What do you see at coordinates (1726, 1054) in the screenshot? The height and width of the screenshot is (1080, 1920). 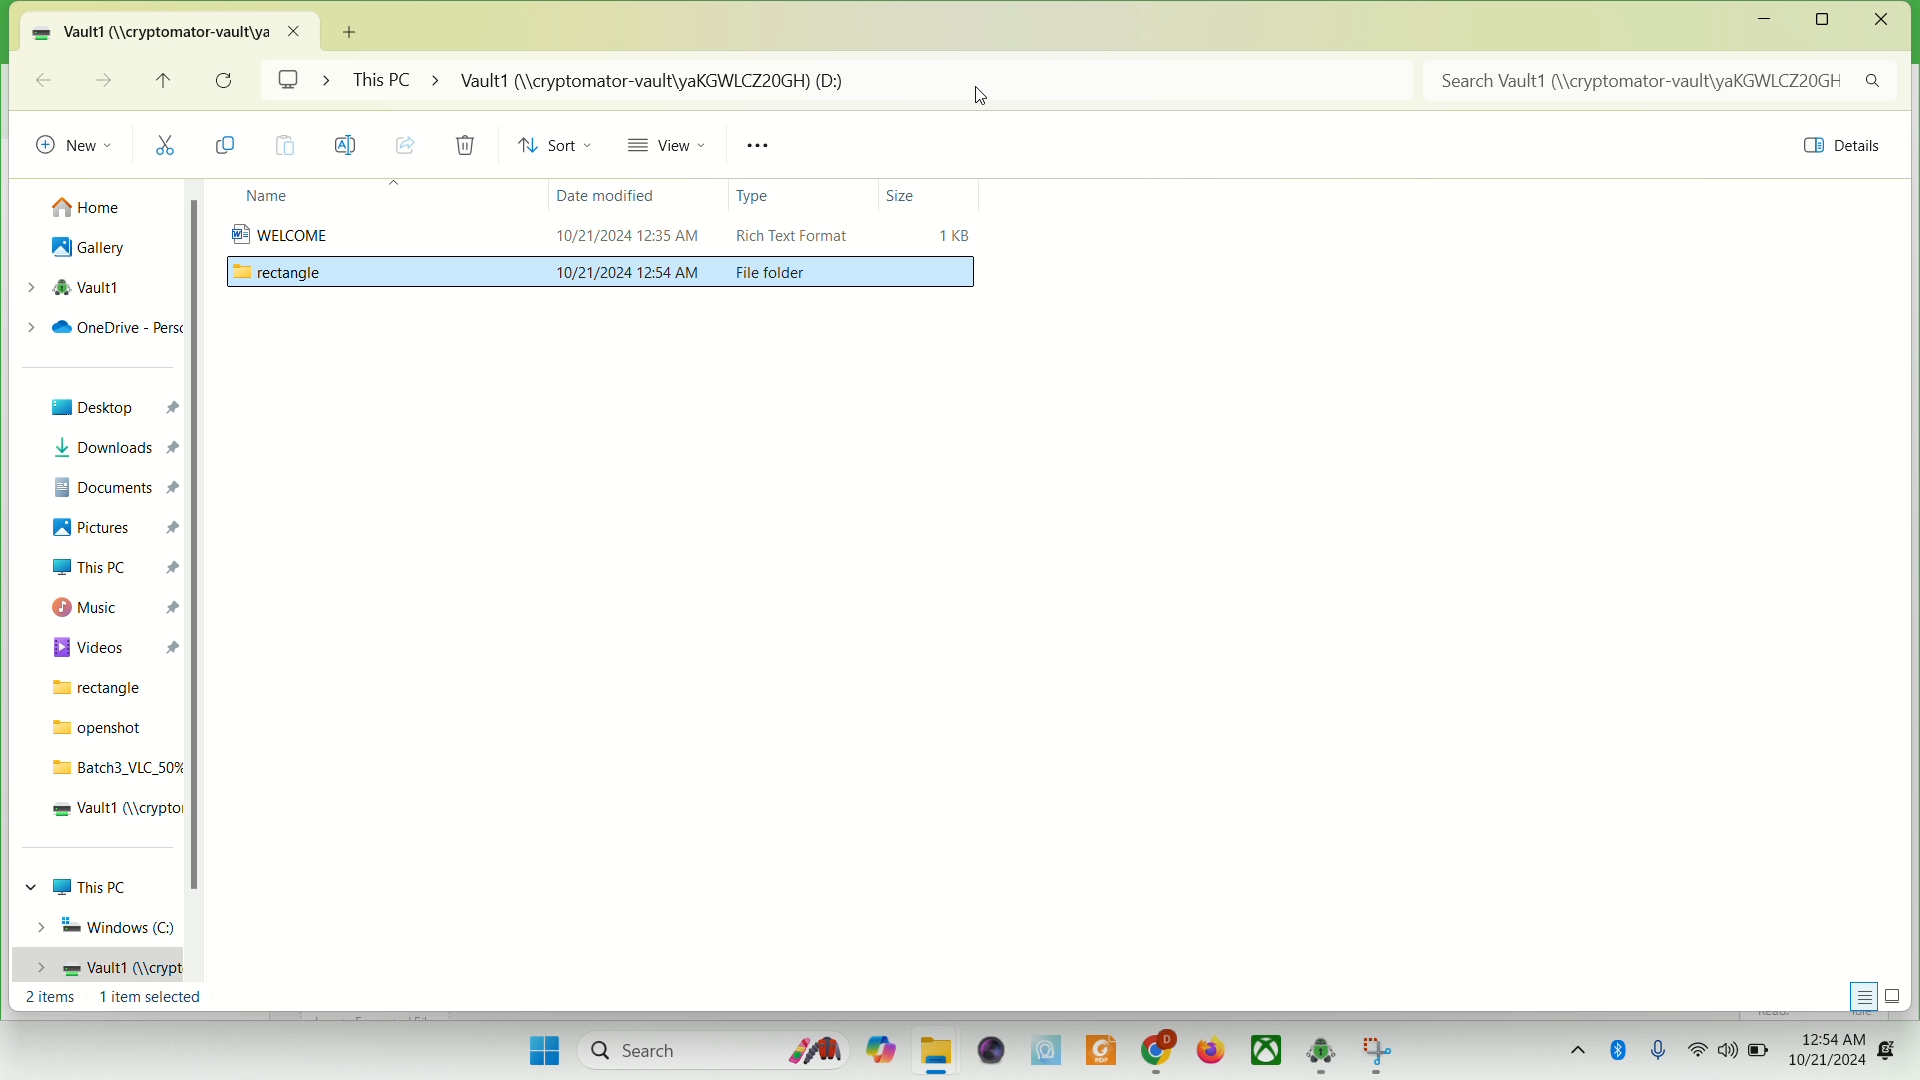 I see `speaker` at bounding box center [1726, 1054].